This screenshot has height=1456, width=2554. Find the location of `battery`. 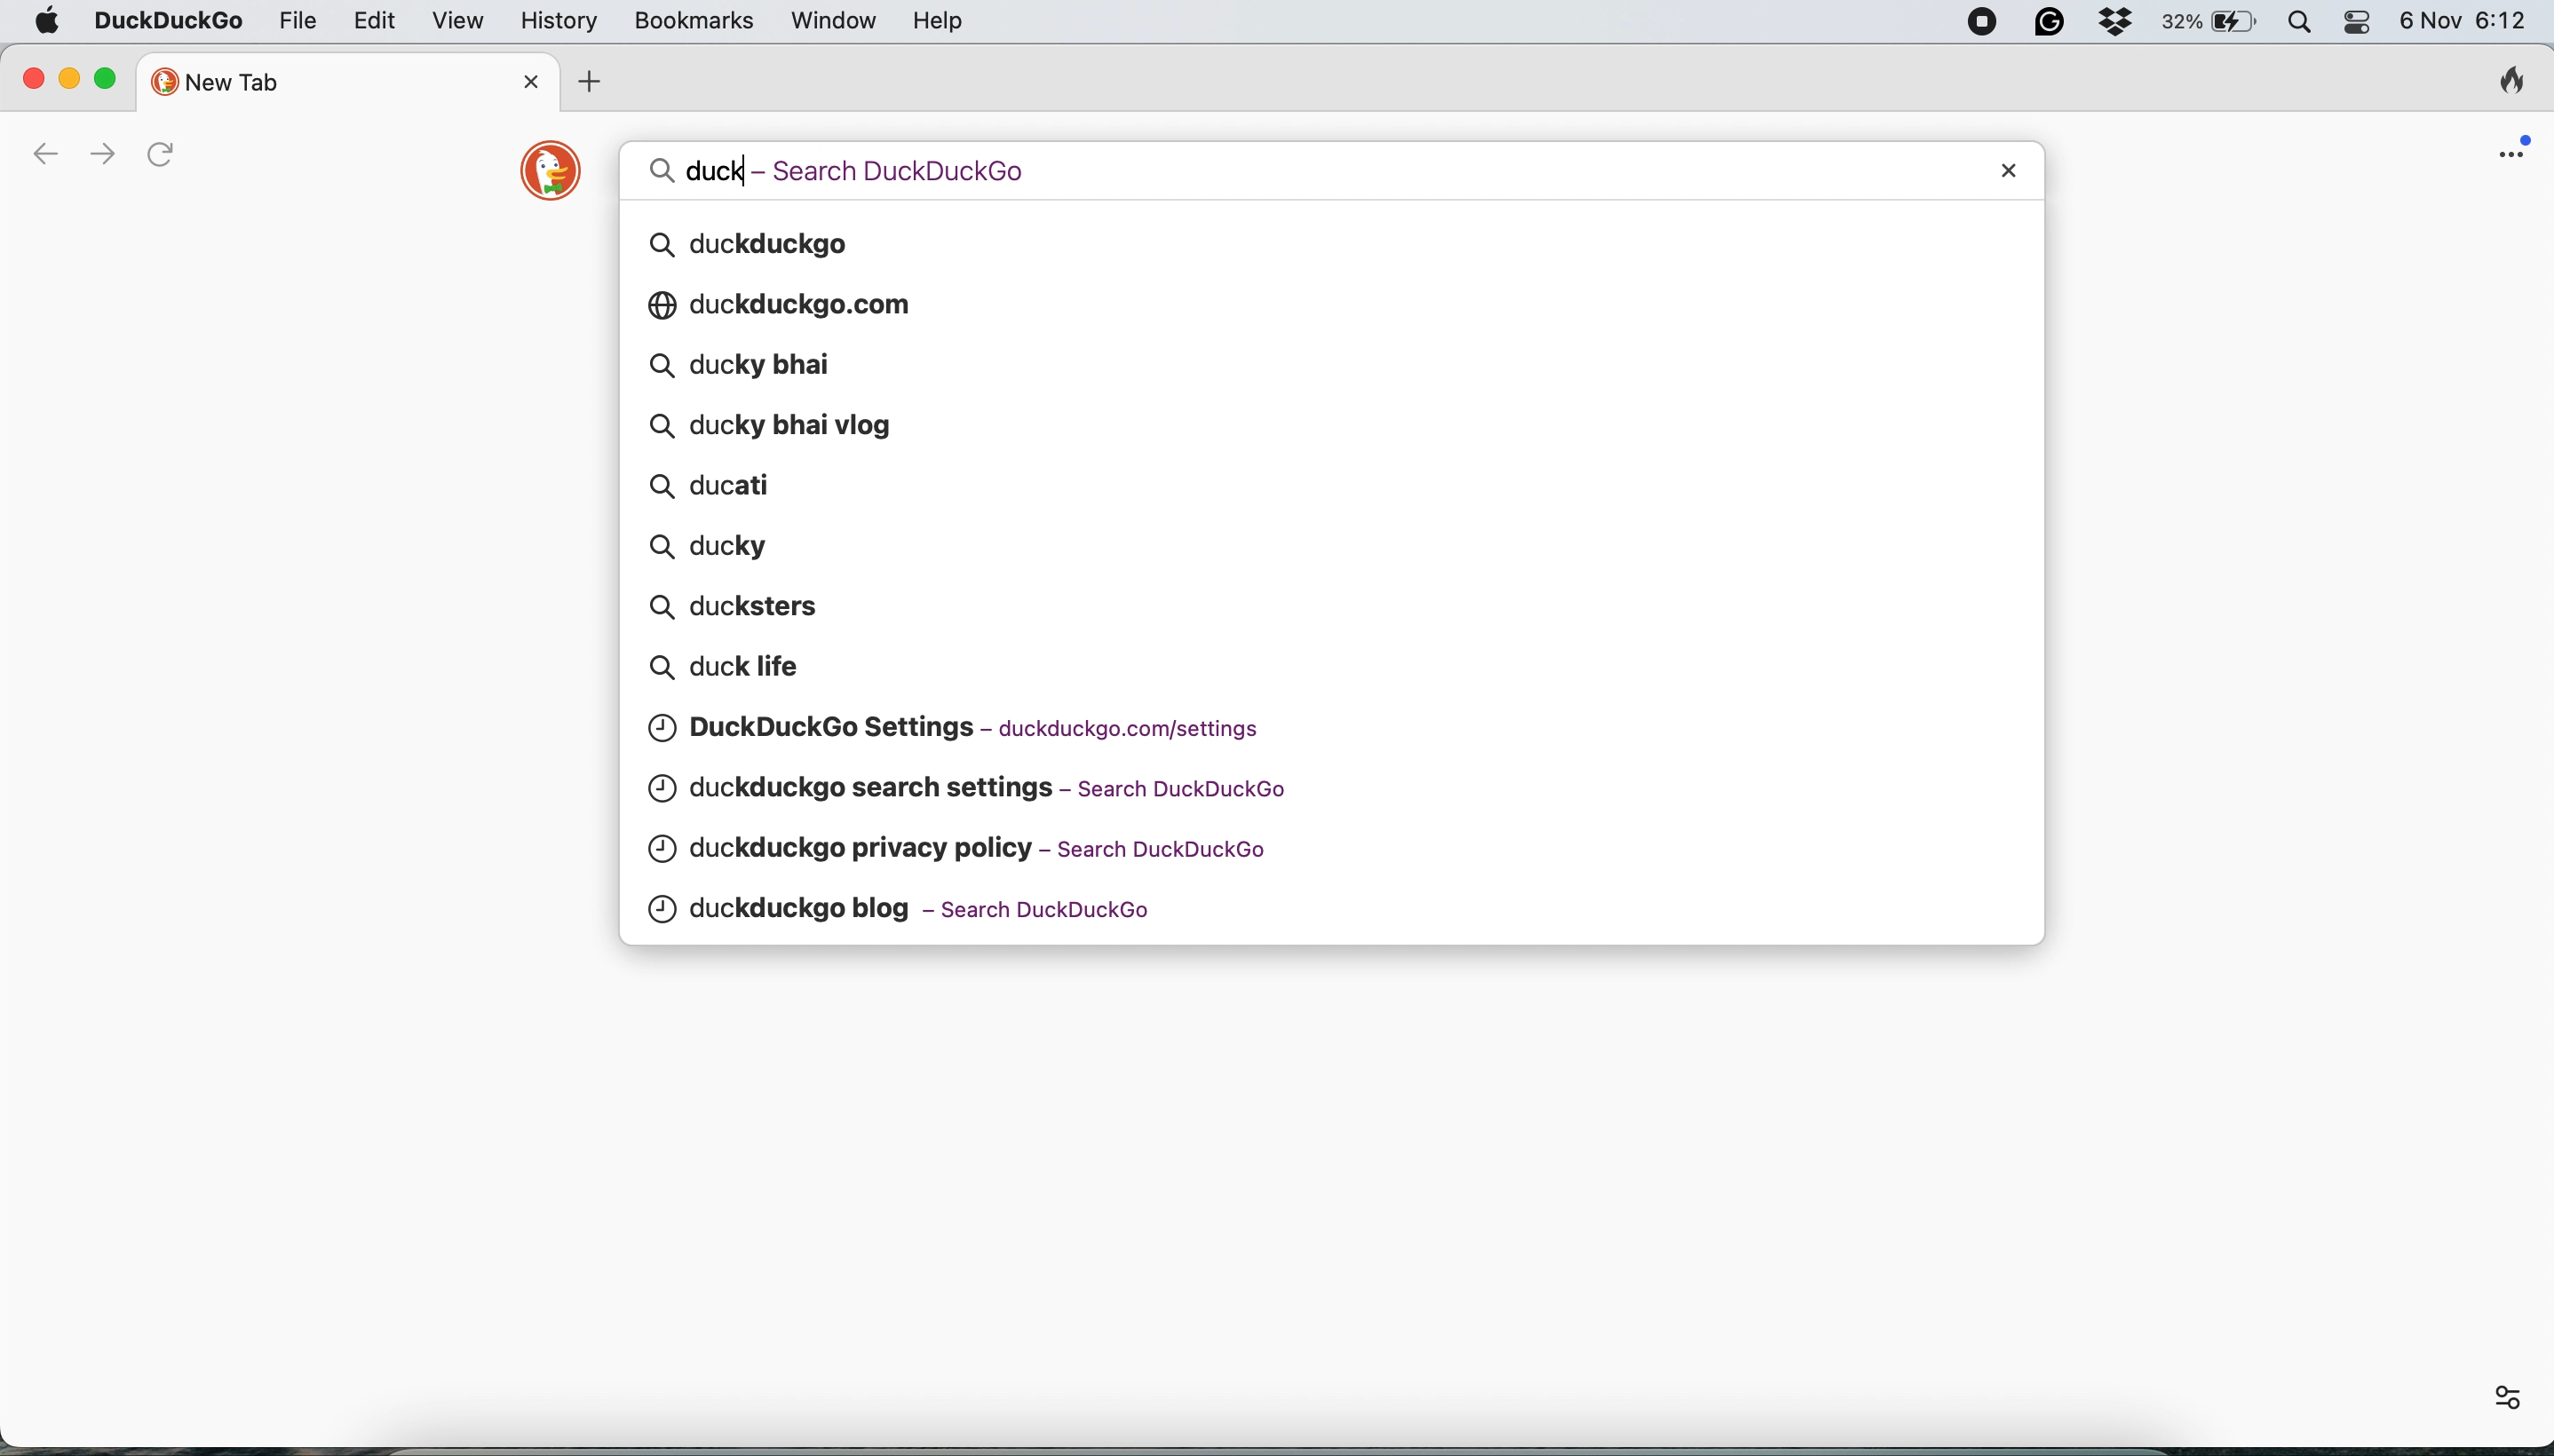

battery is located at coordinates (2210, 23).